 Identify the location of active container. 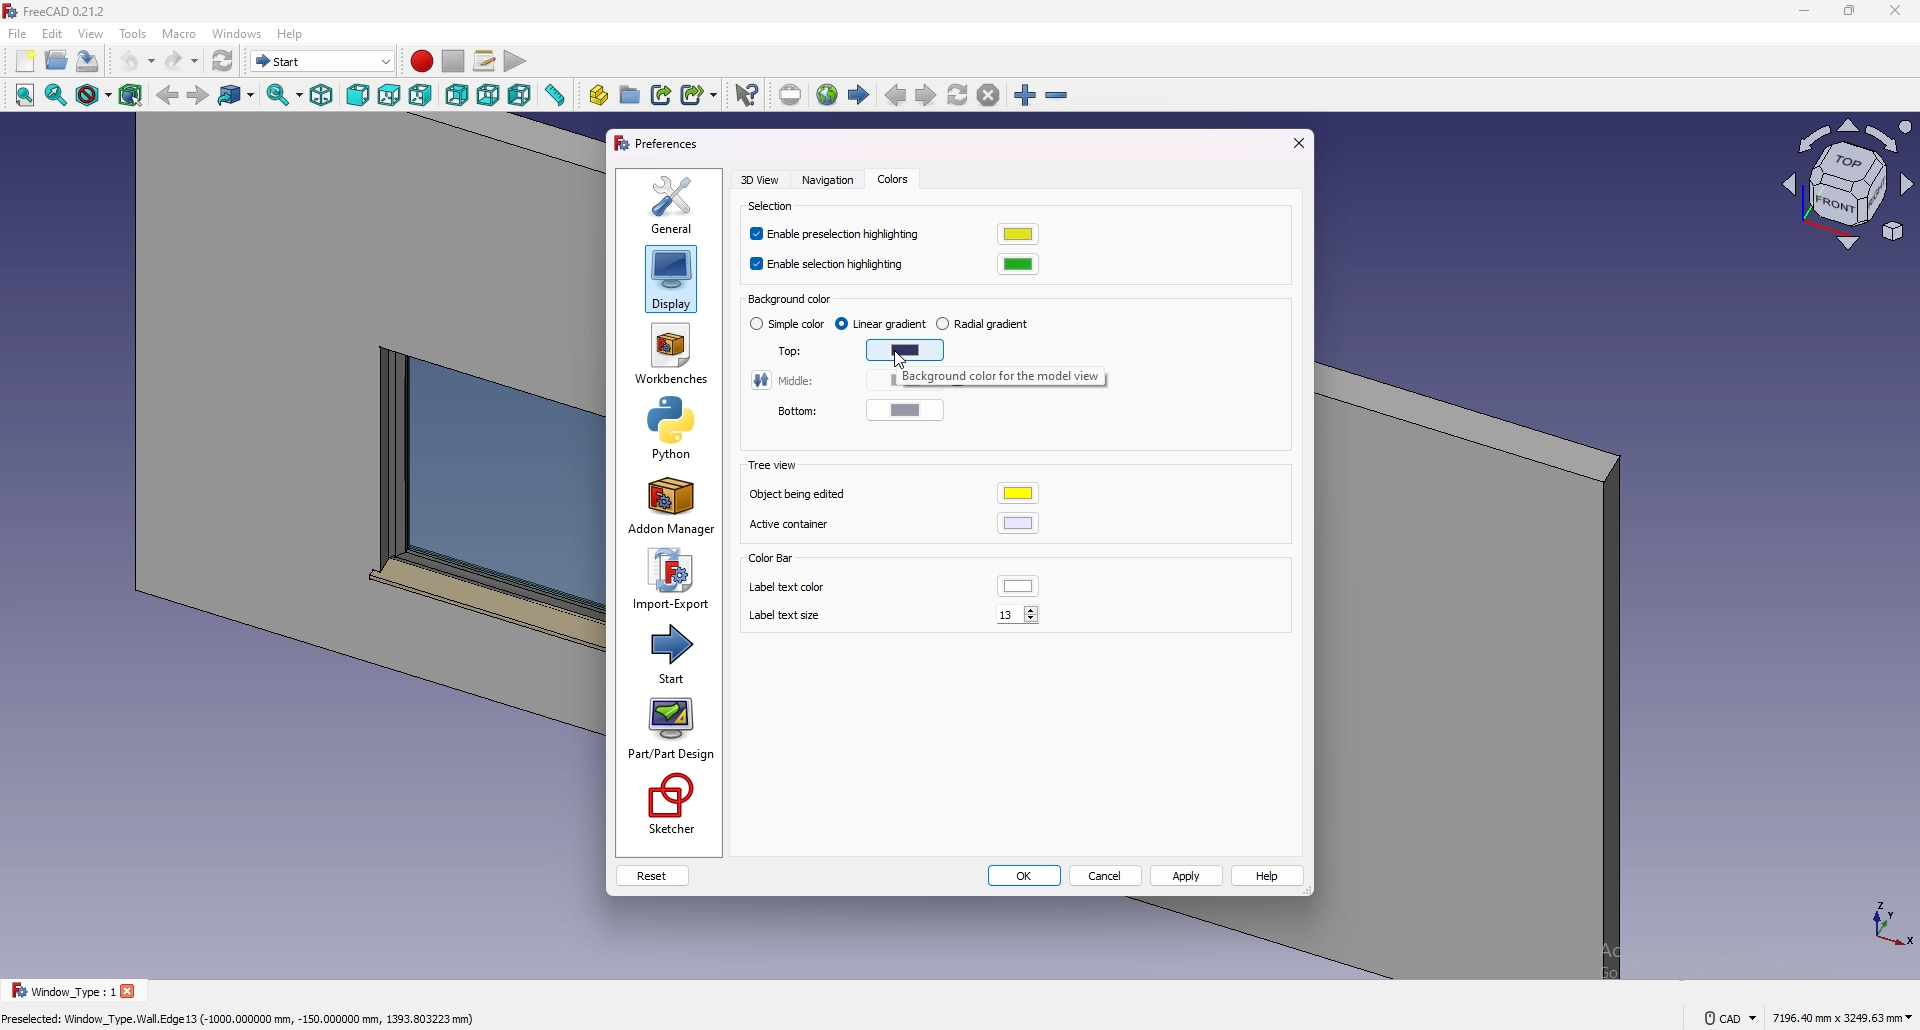
(800, 526).